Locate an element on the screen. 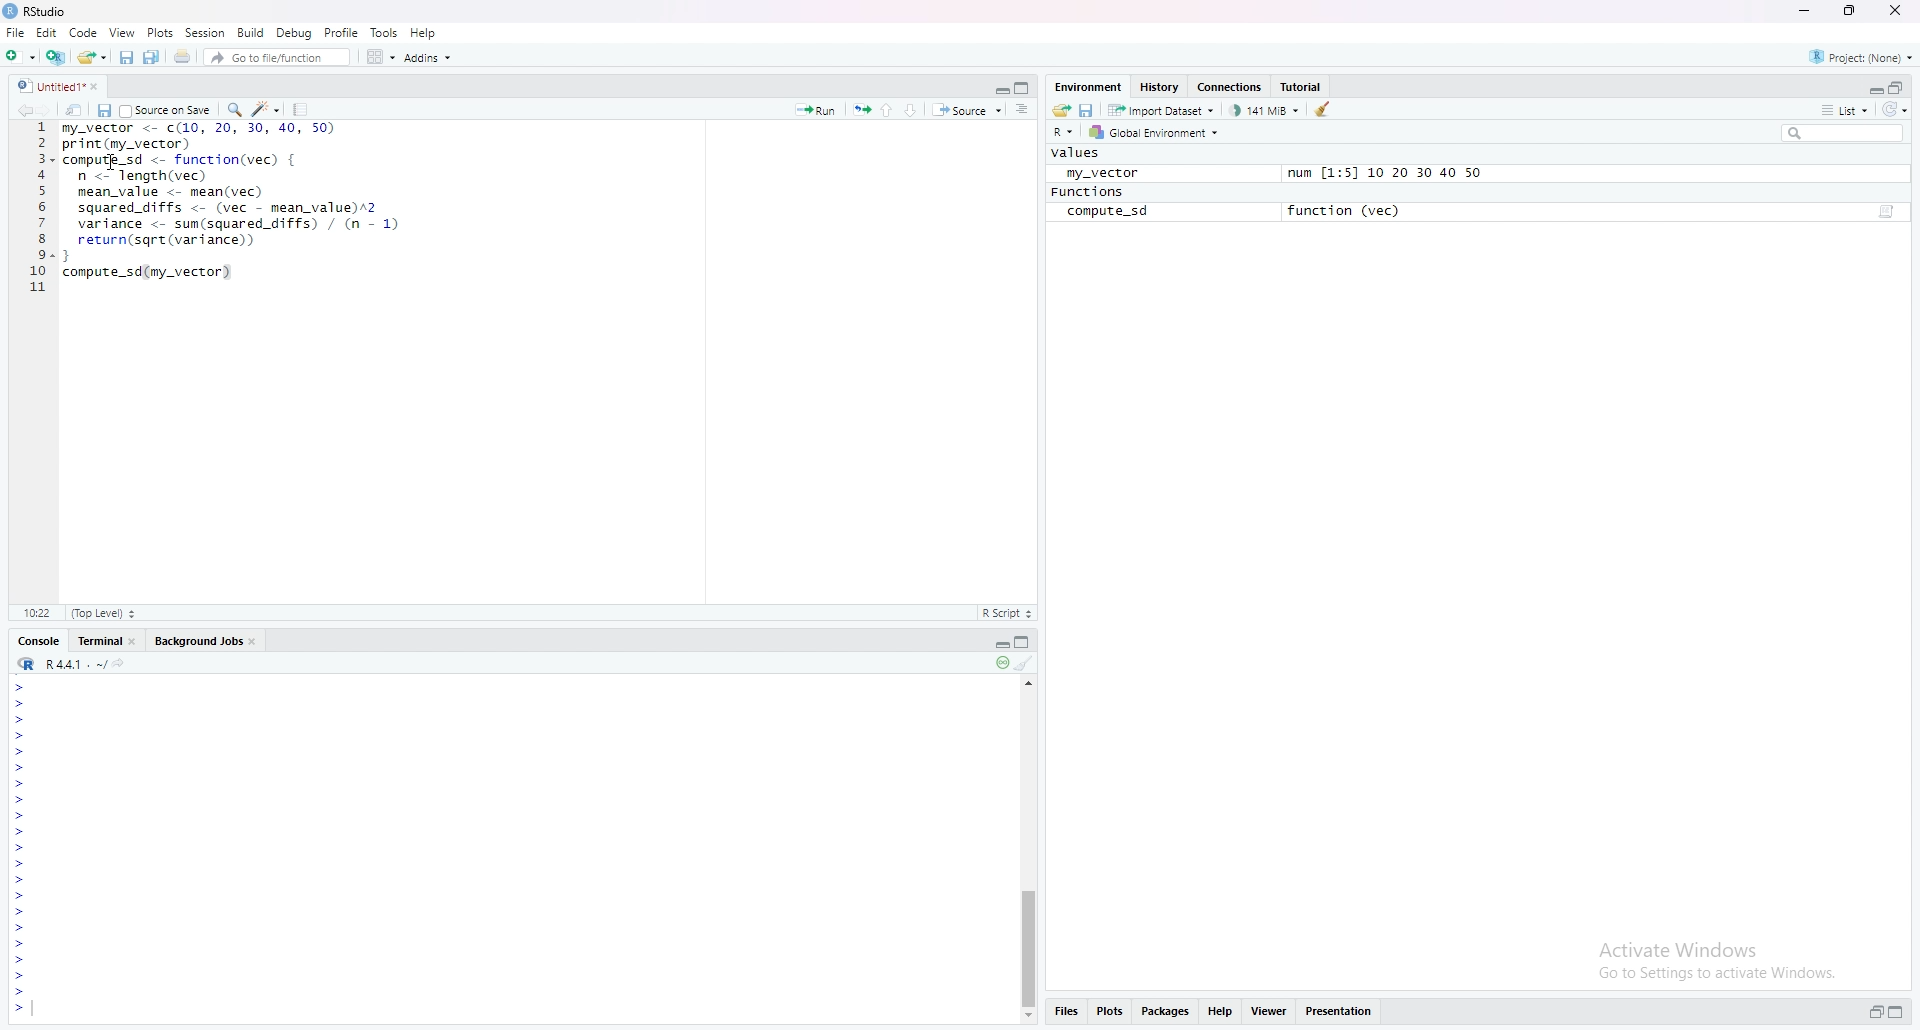  View is located at coordinates (123, 32).